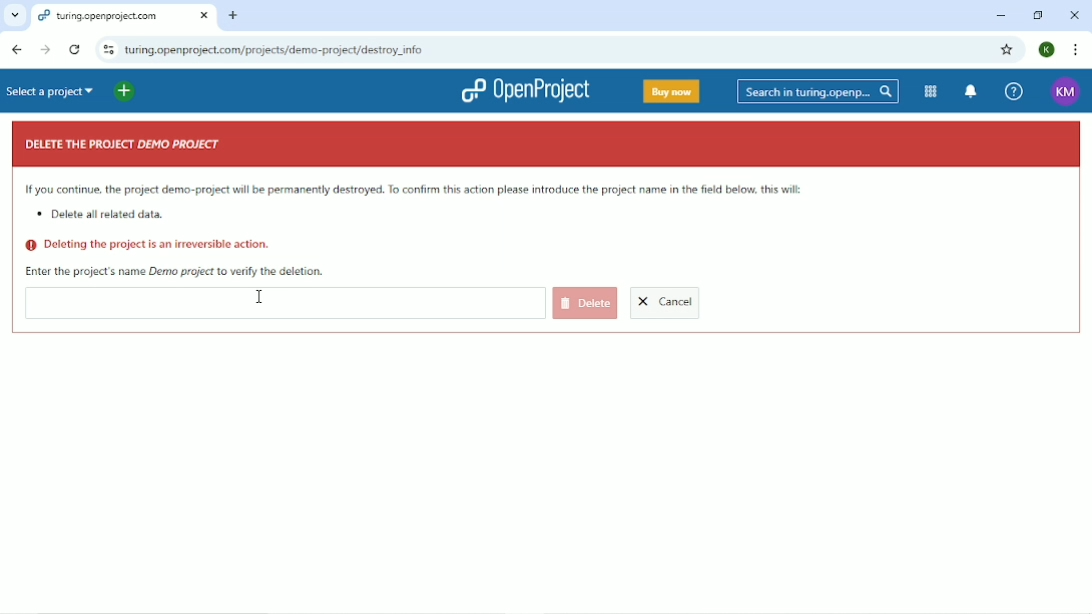  What do you see at coordinates (971, 91) in the screenshot?
I see `To notification center` at bounding box center [971, 91].